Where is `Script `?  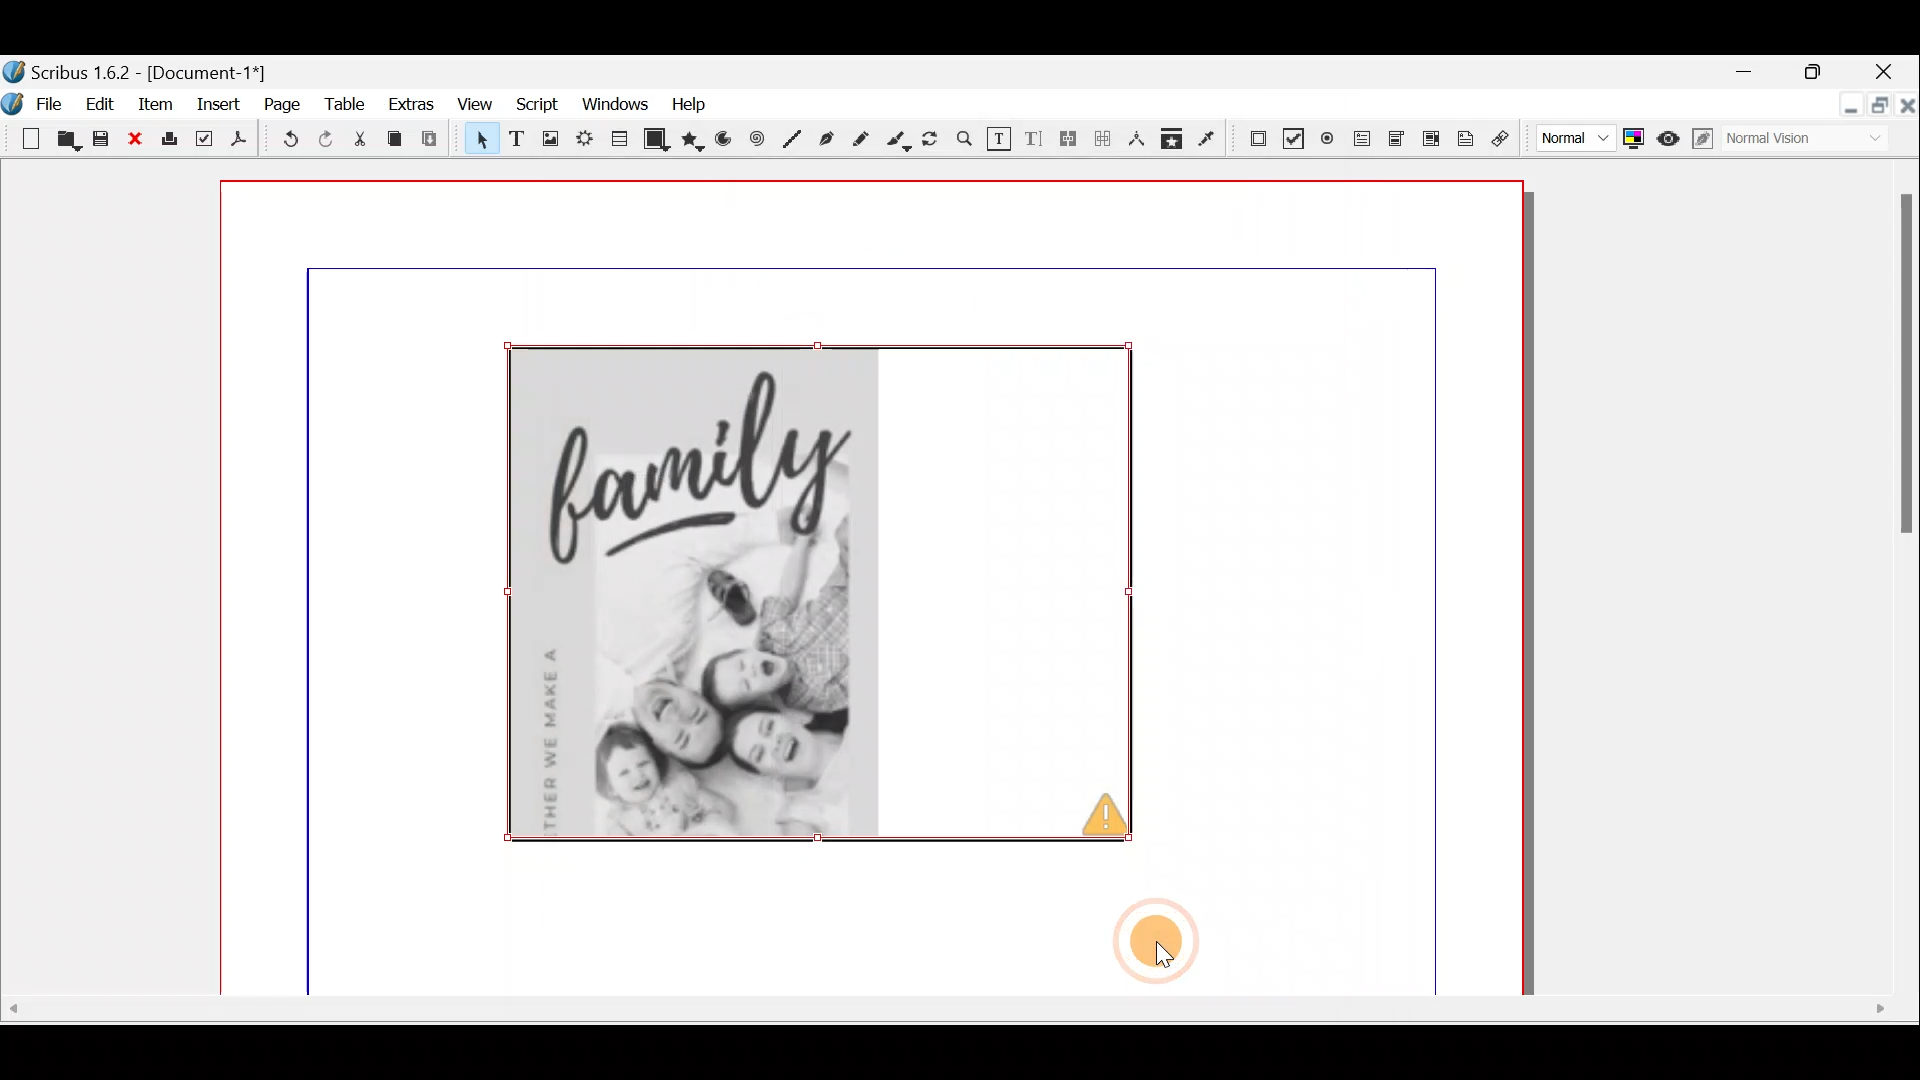
Script  is located at coordinates (543, 106).